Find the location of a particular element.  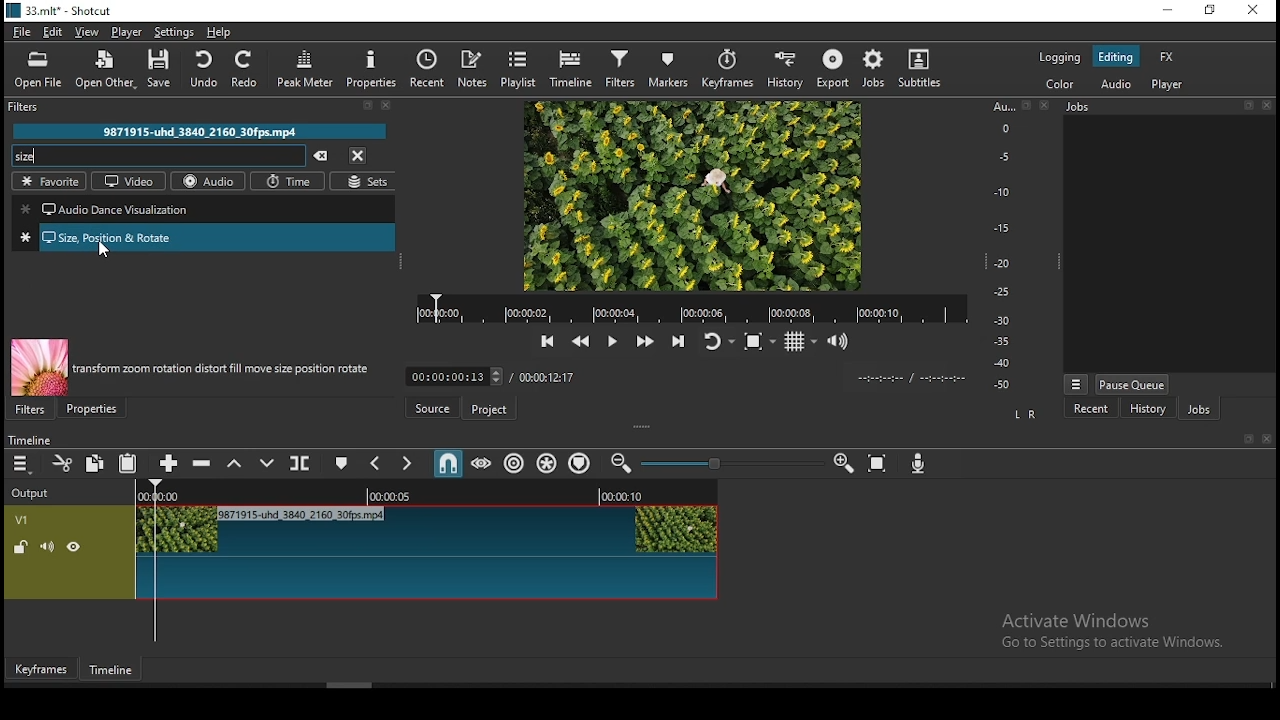

markers is located at coordinates (671, 67).